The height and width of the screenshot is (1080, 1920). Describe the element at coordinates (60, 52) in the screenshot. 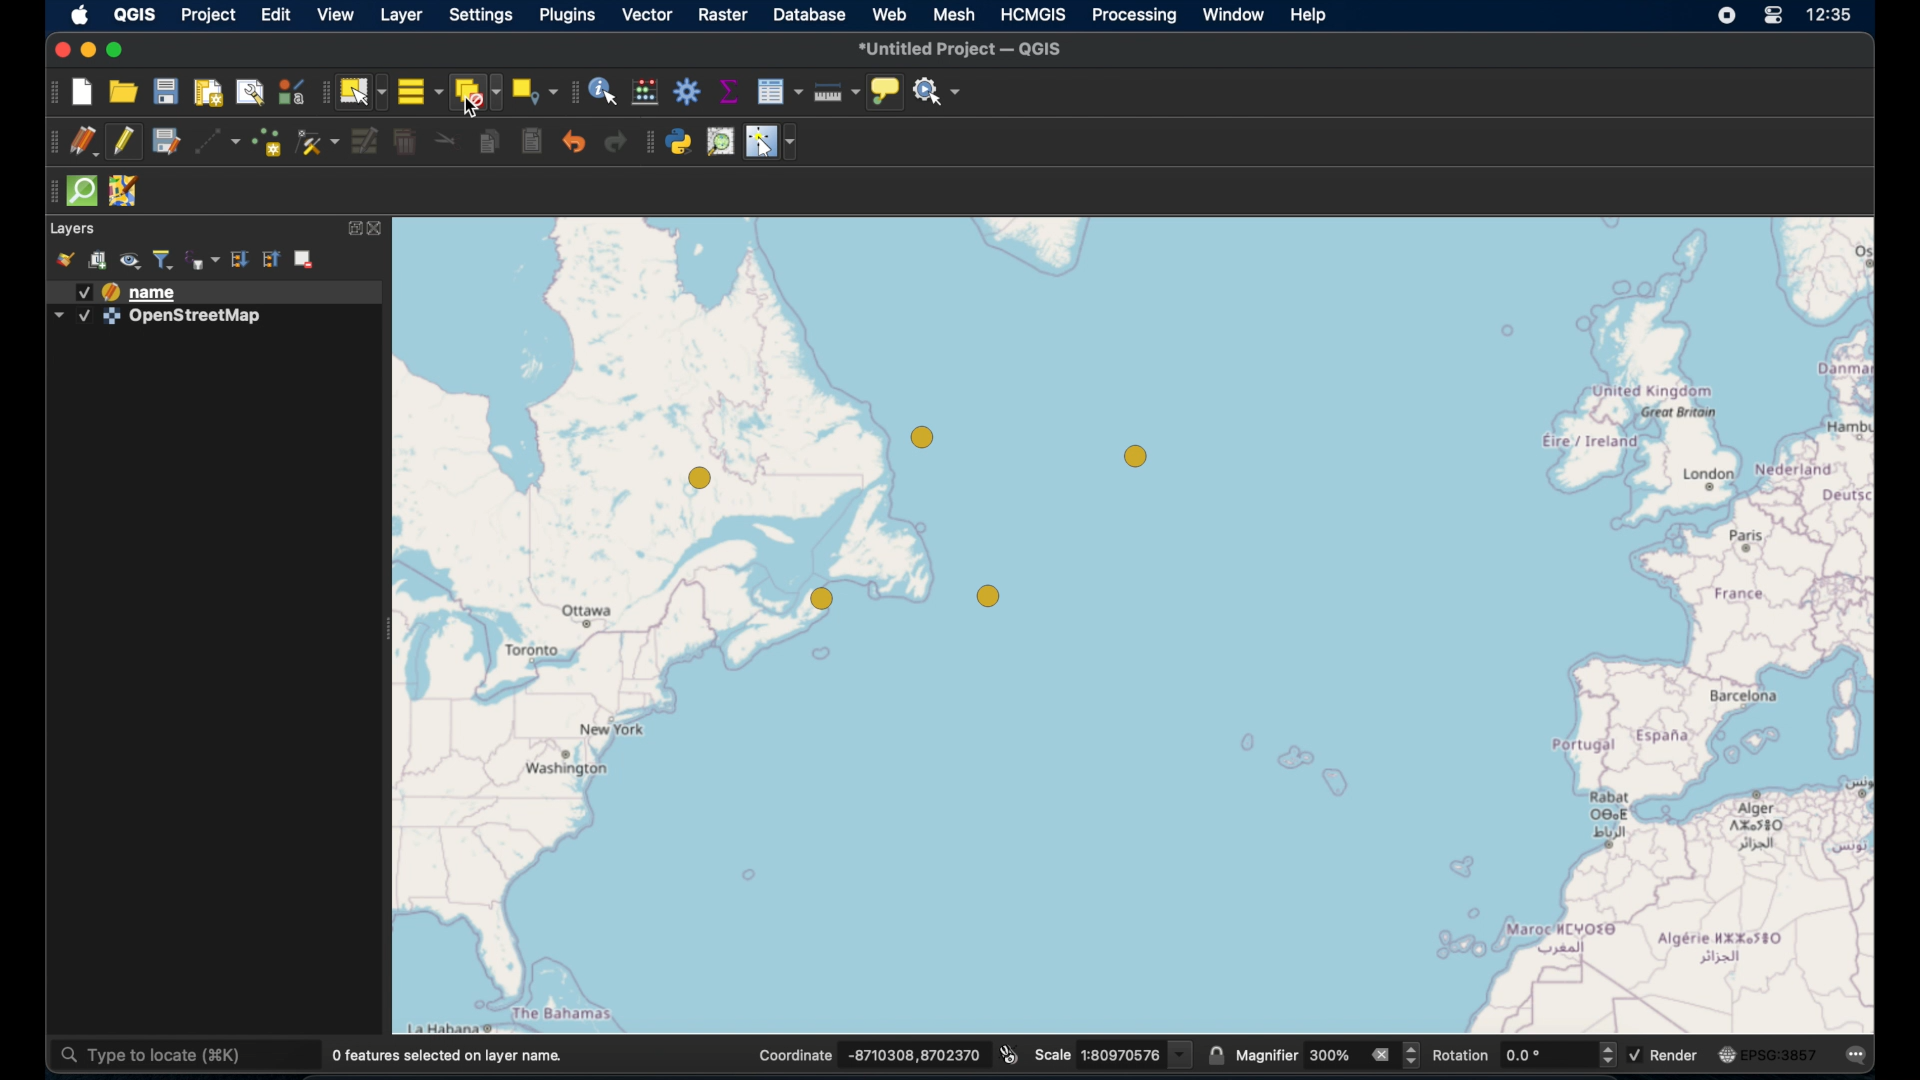

I see `close` at that location.